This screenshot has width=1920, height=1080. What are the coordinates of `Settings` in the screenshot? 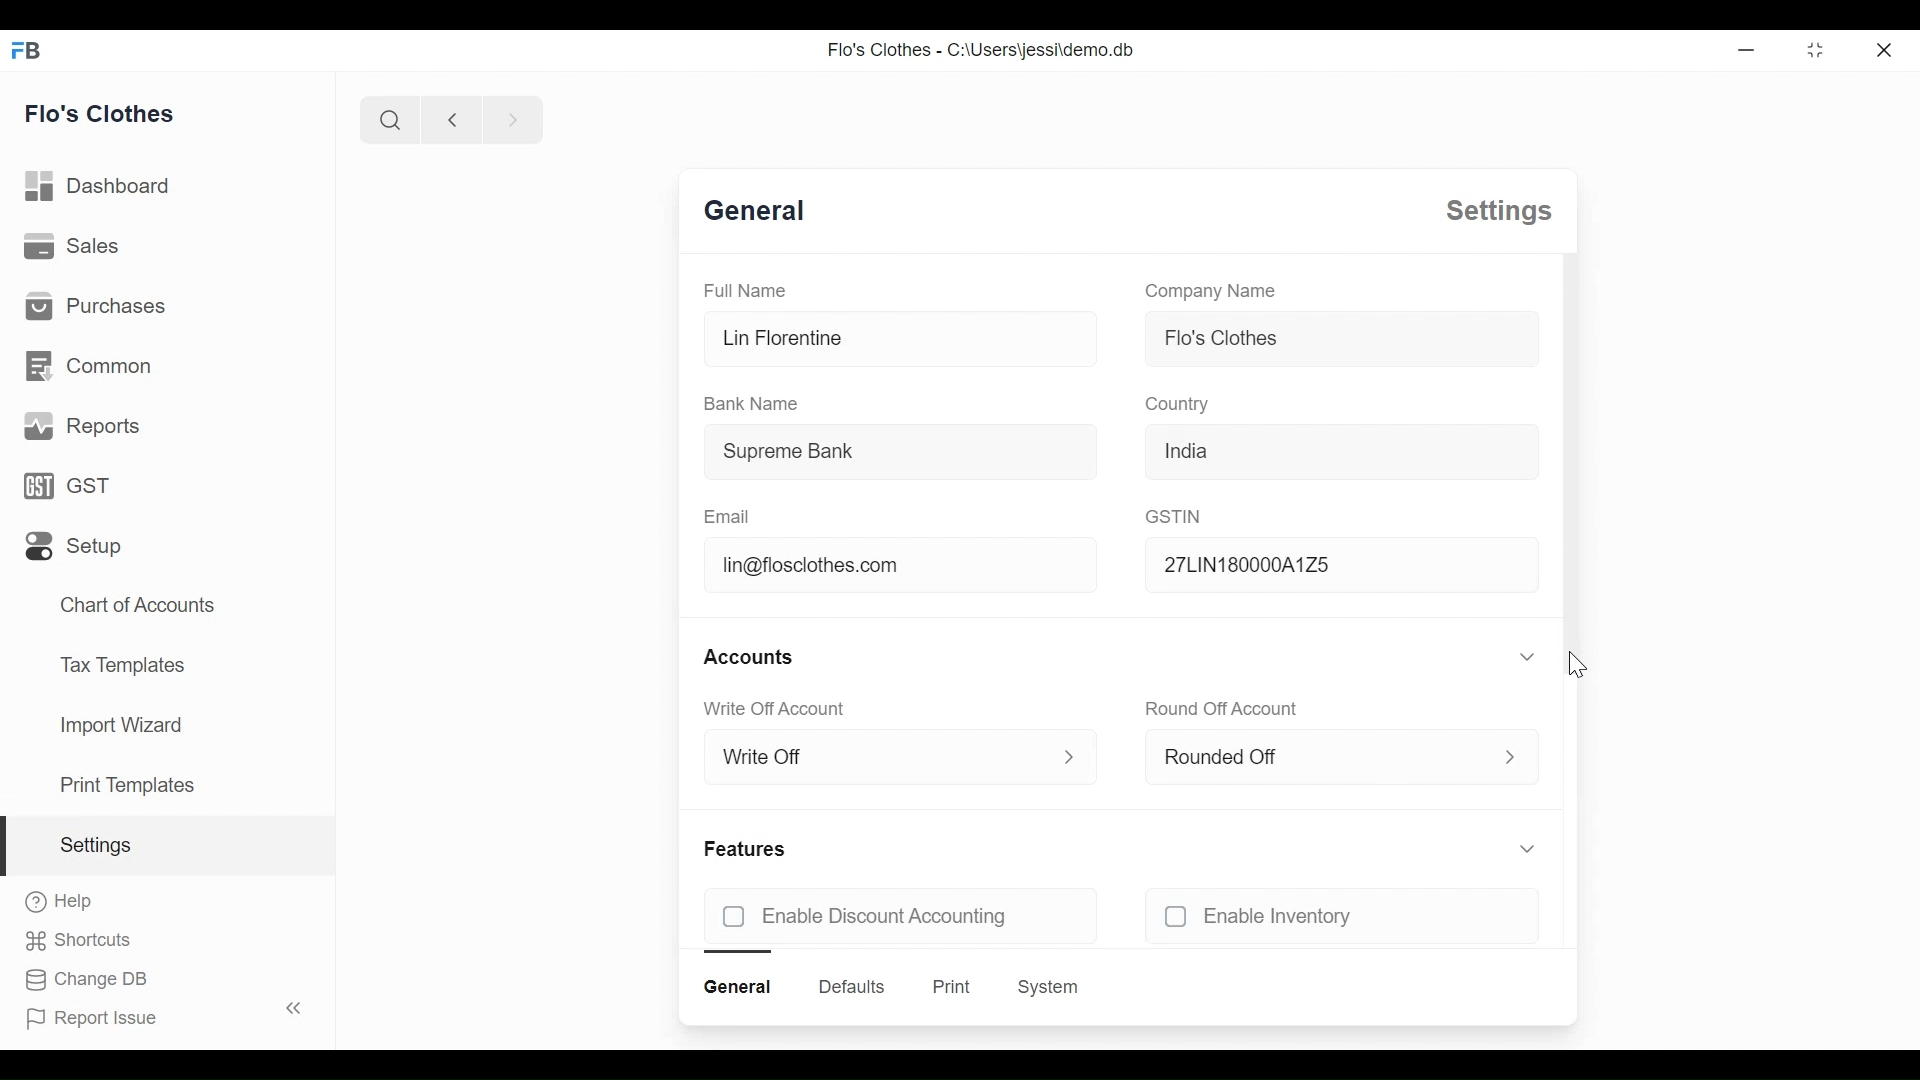 It's located at (1495, 211).